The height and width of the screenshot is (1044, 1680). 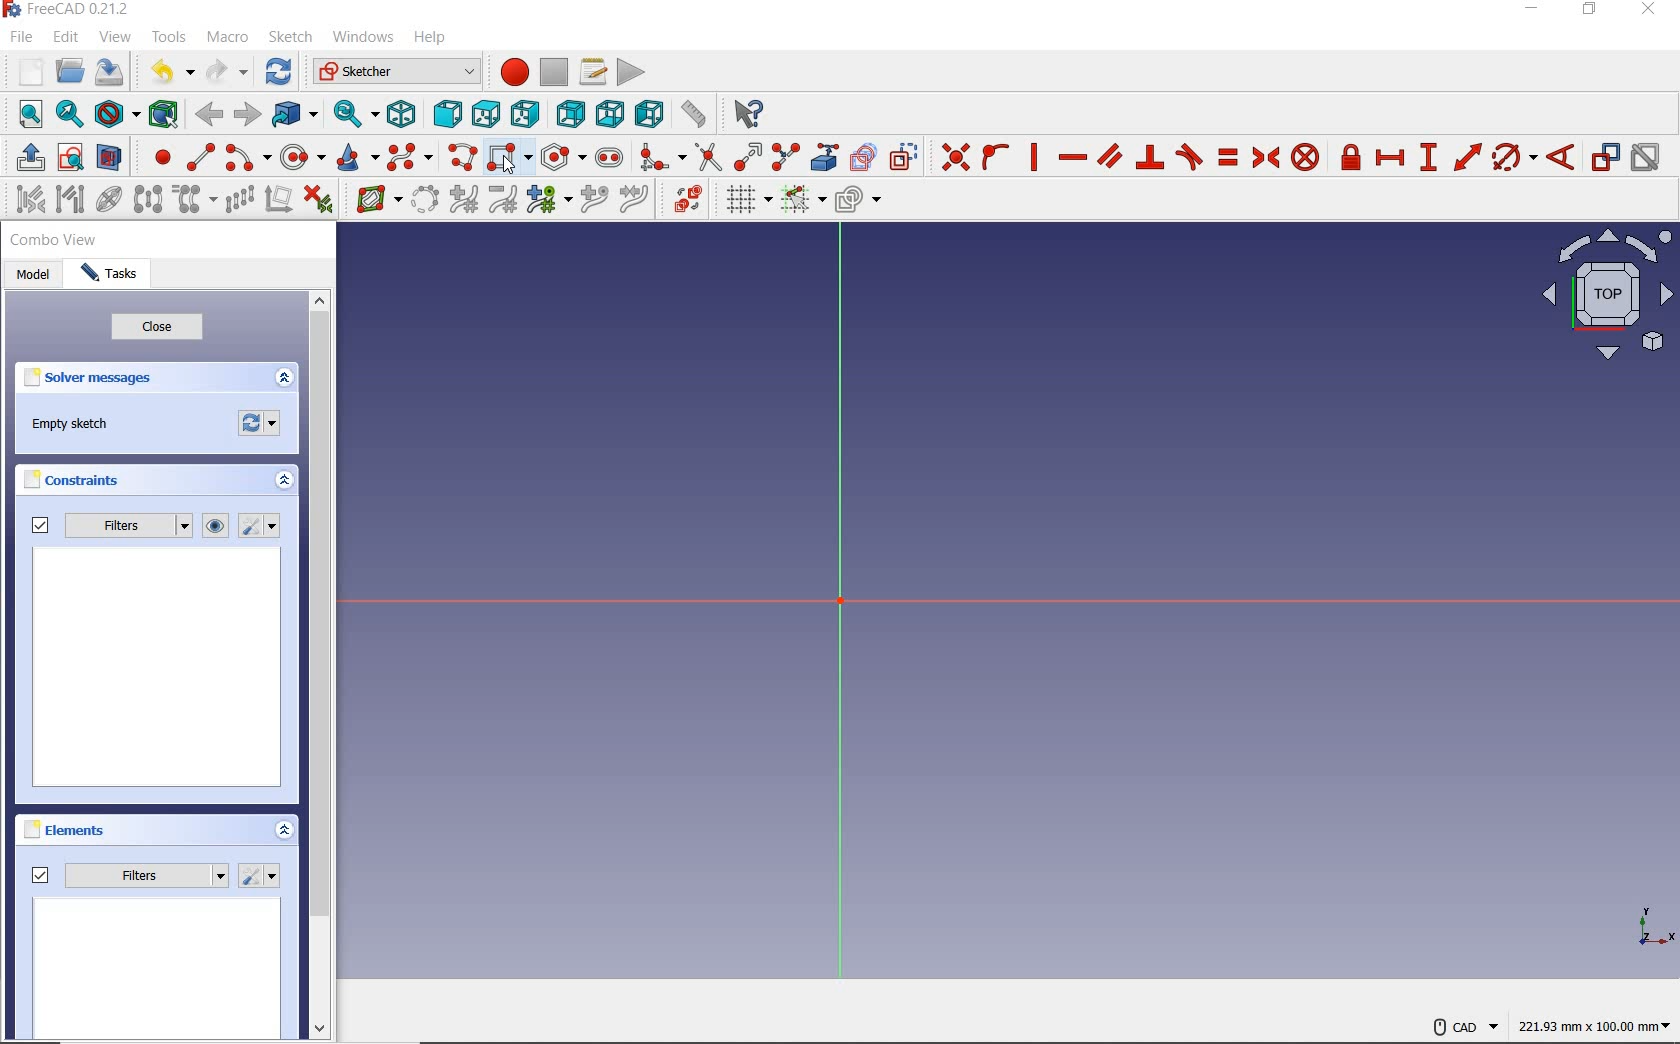 I want to click on decrease B-Spline degree, so click(x=504, y=202).